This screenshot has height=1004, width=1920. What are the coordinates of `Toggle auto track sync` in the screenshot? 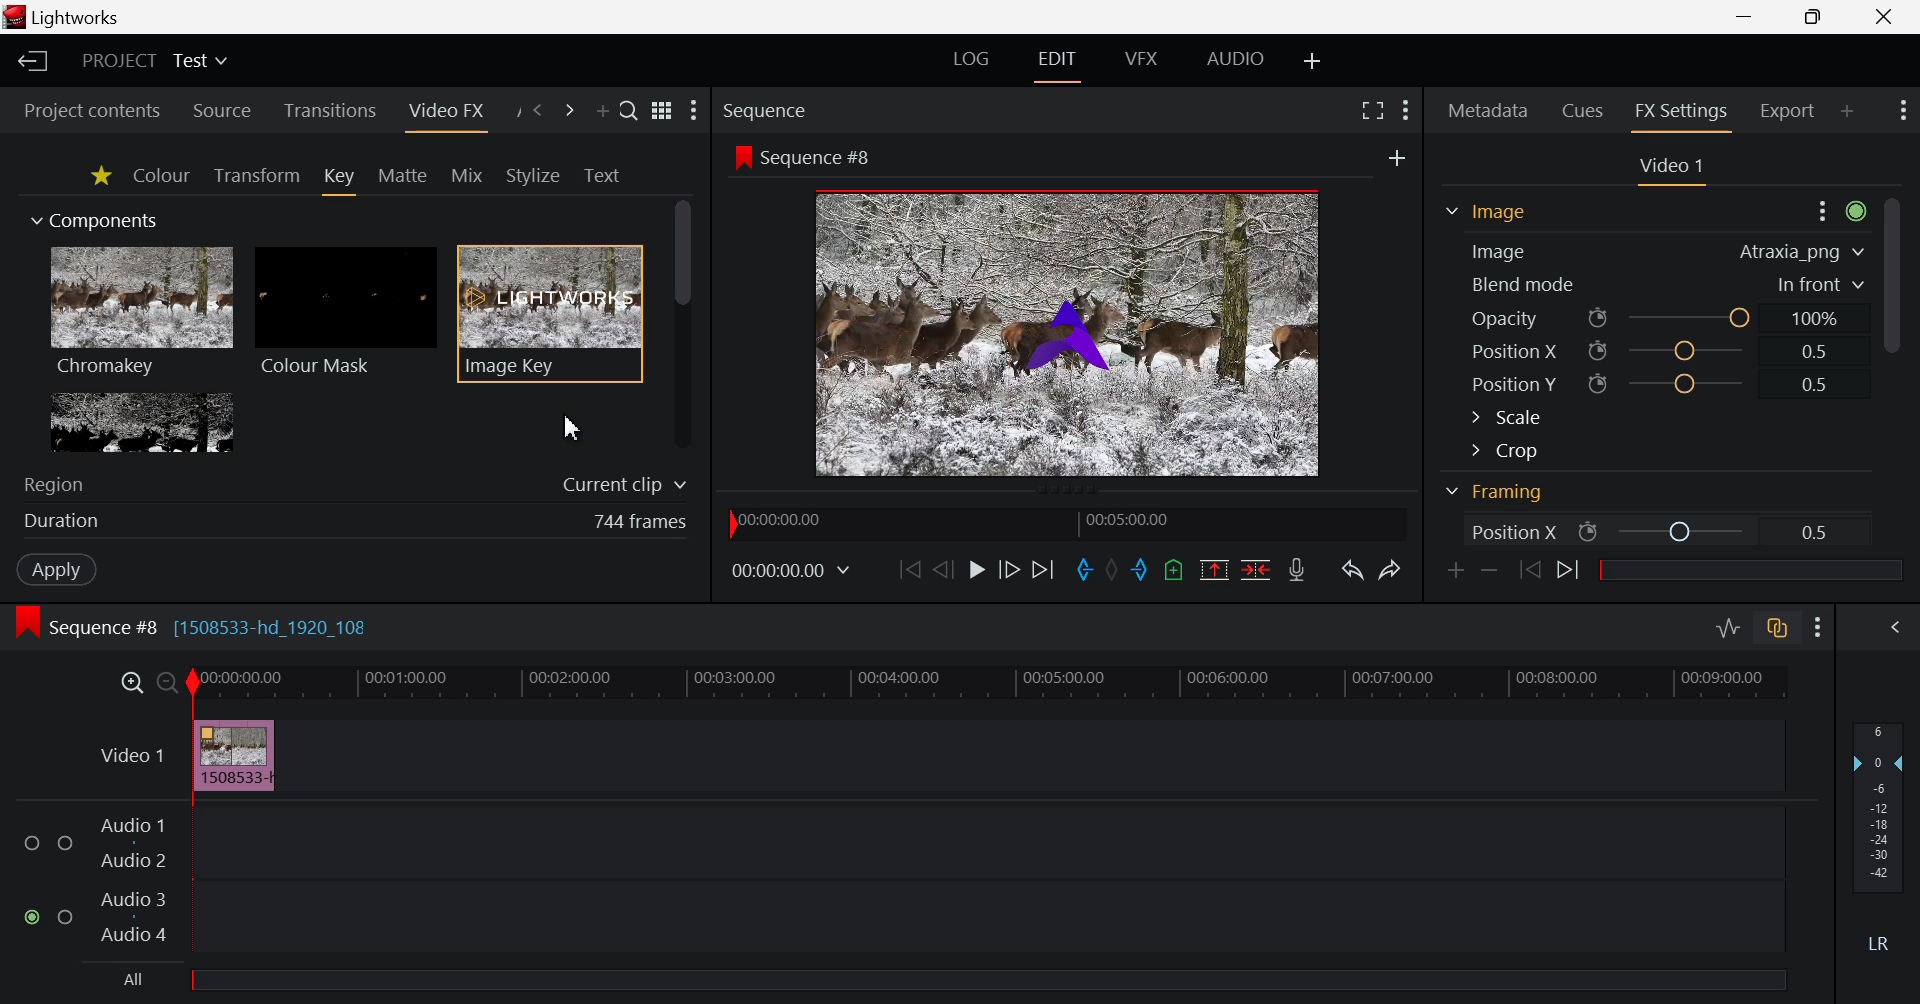 It's located at (1778, 630).